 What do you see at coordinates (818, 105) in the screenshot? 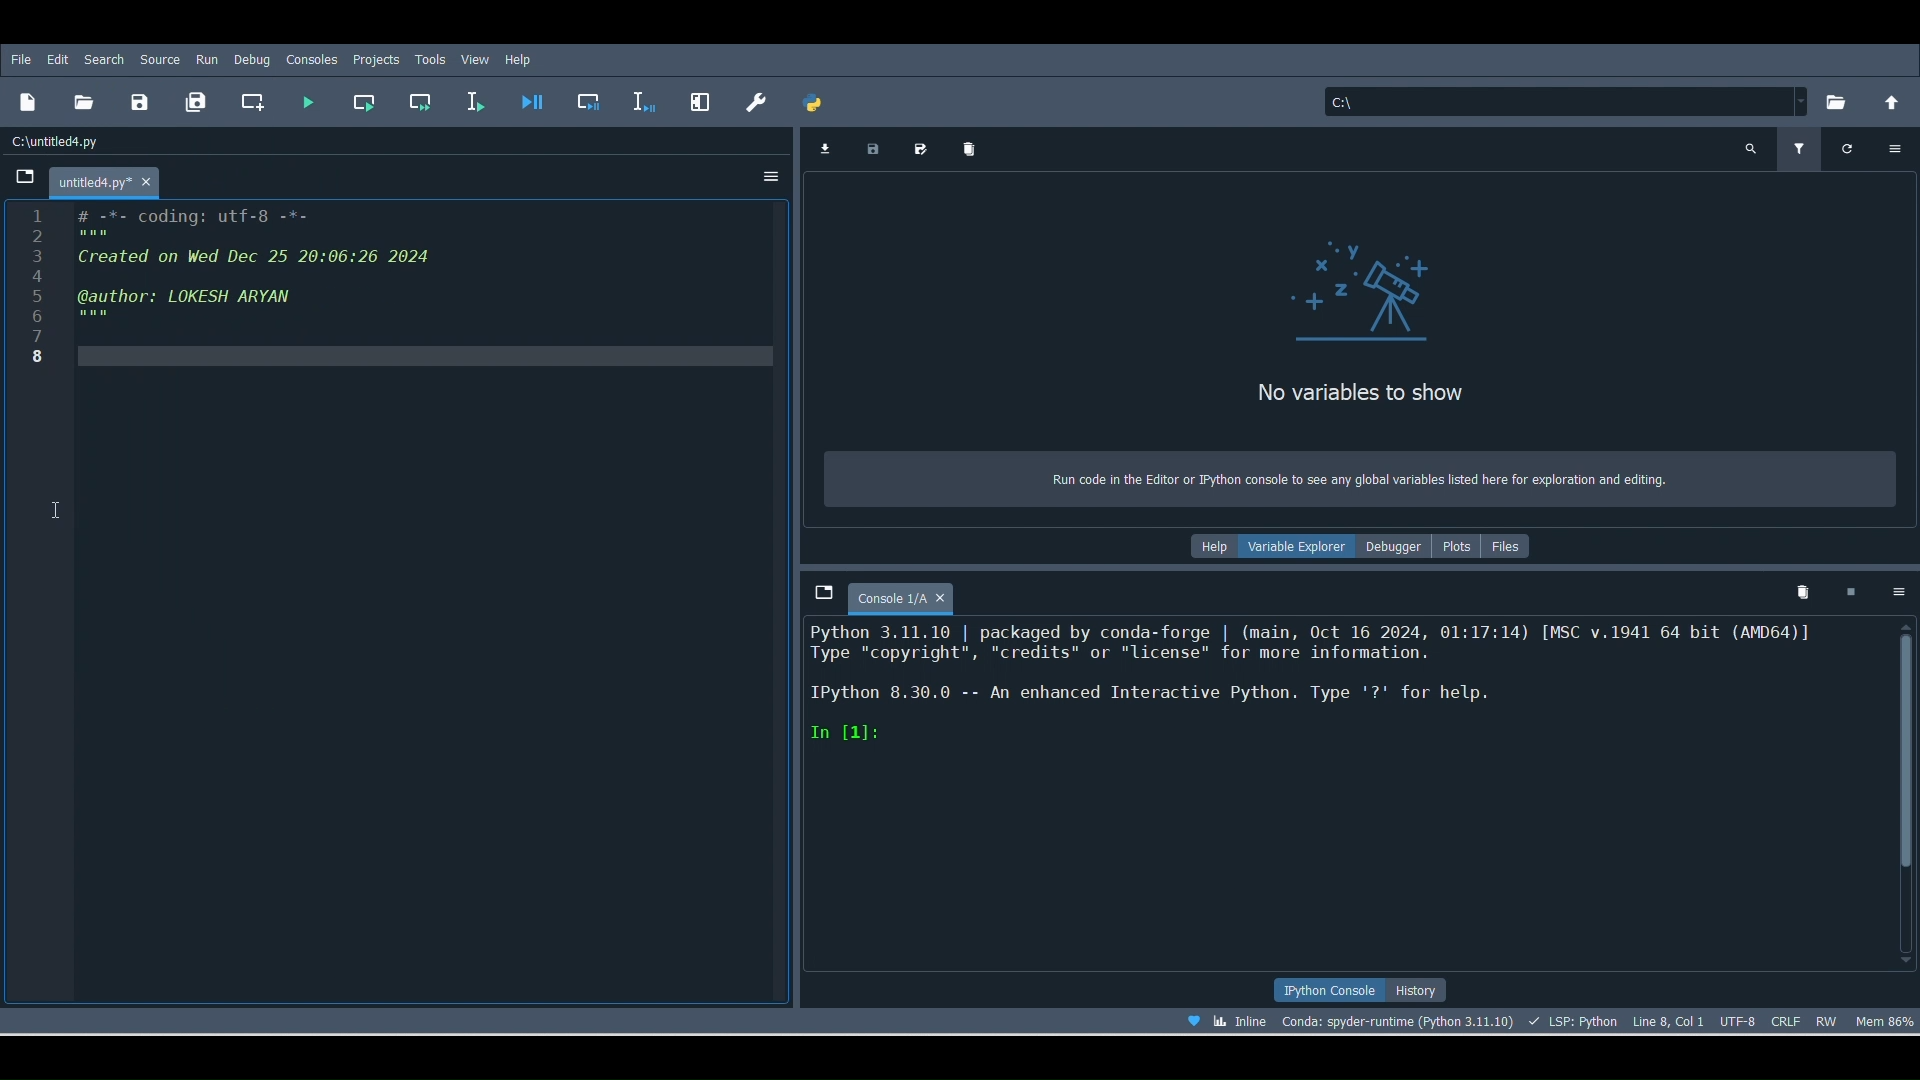
I see `PYTHONPATH manager` at bounding box center [818, 105].